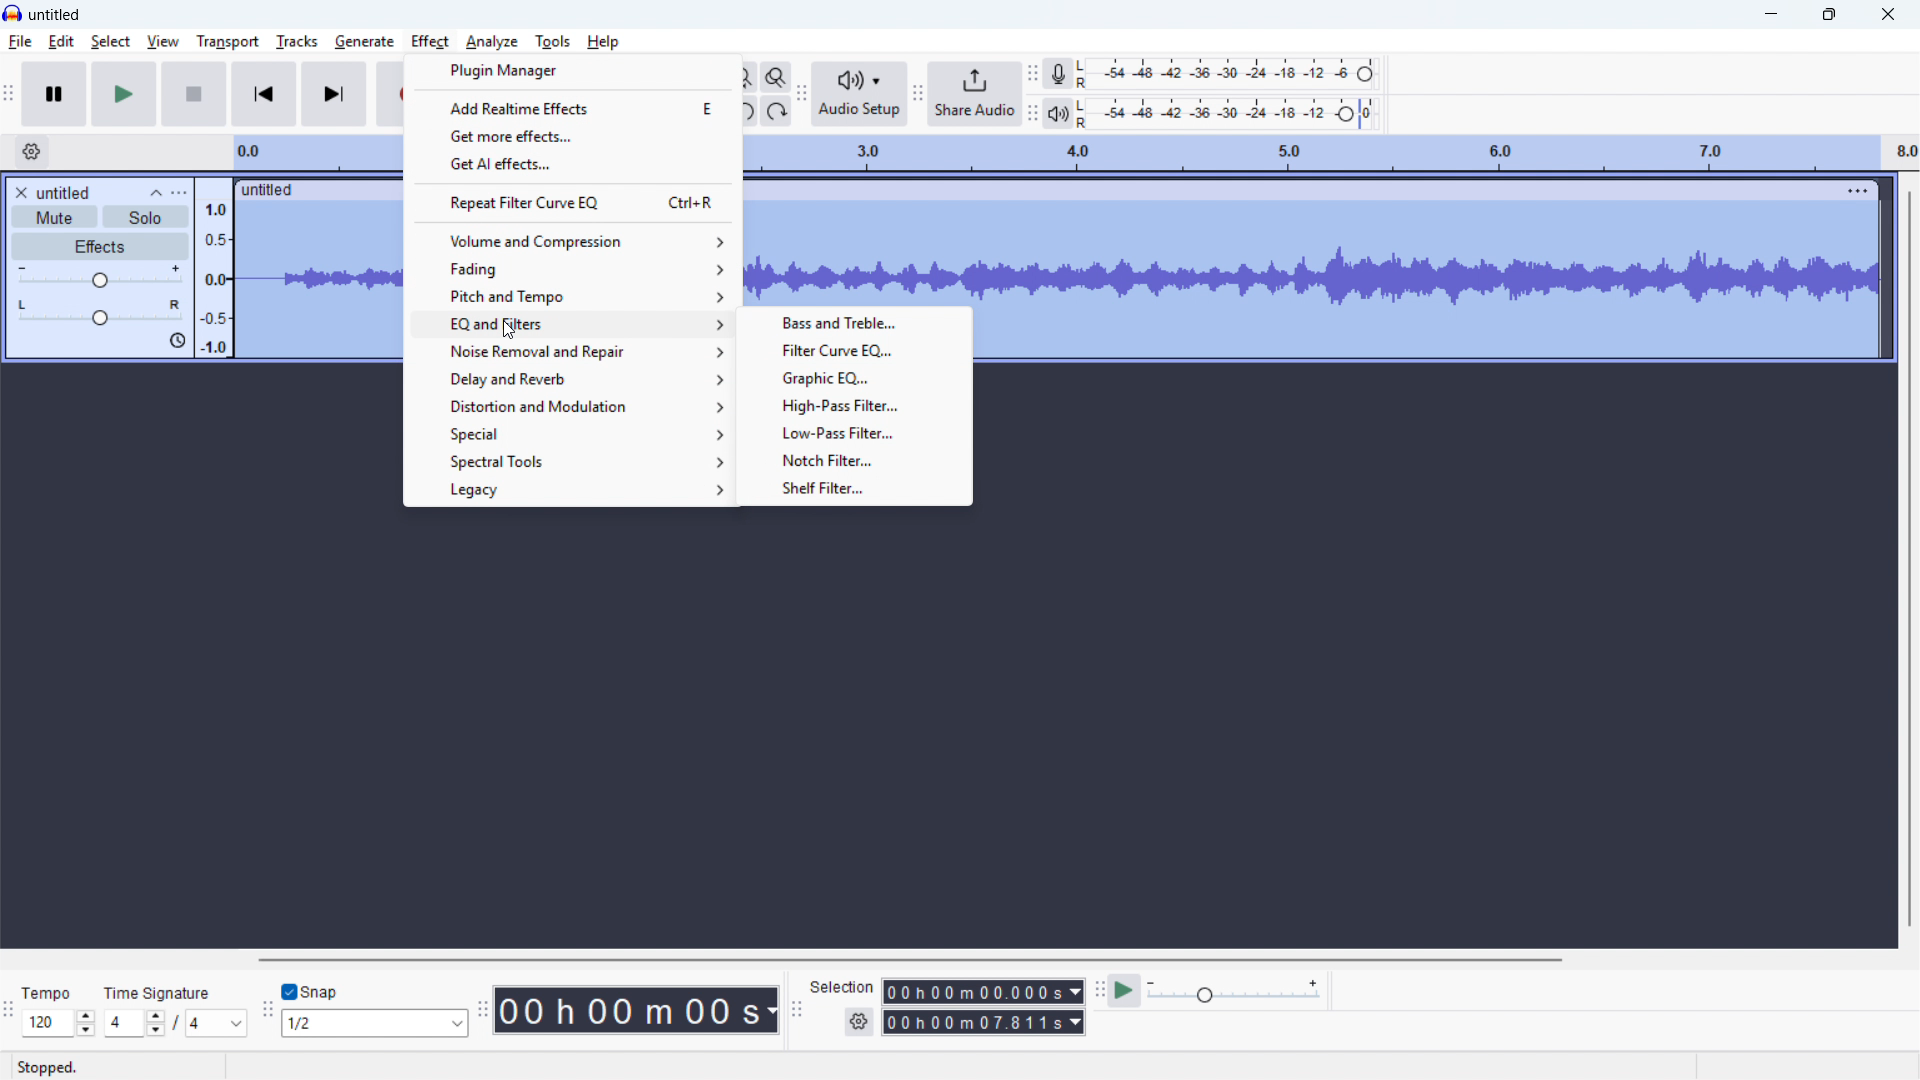 This screenshot has width=1920, height=1080. What do you see at coordinates (56, 14) in the screenshot?
I see `project title` at bounding box center [56, 14].